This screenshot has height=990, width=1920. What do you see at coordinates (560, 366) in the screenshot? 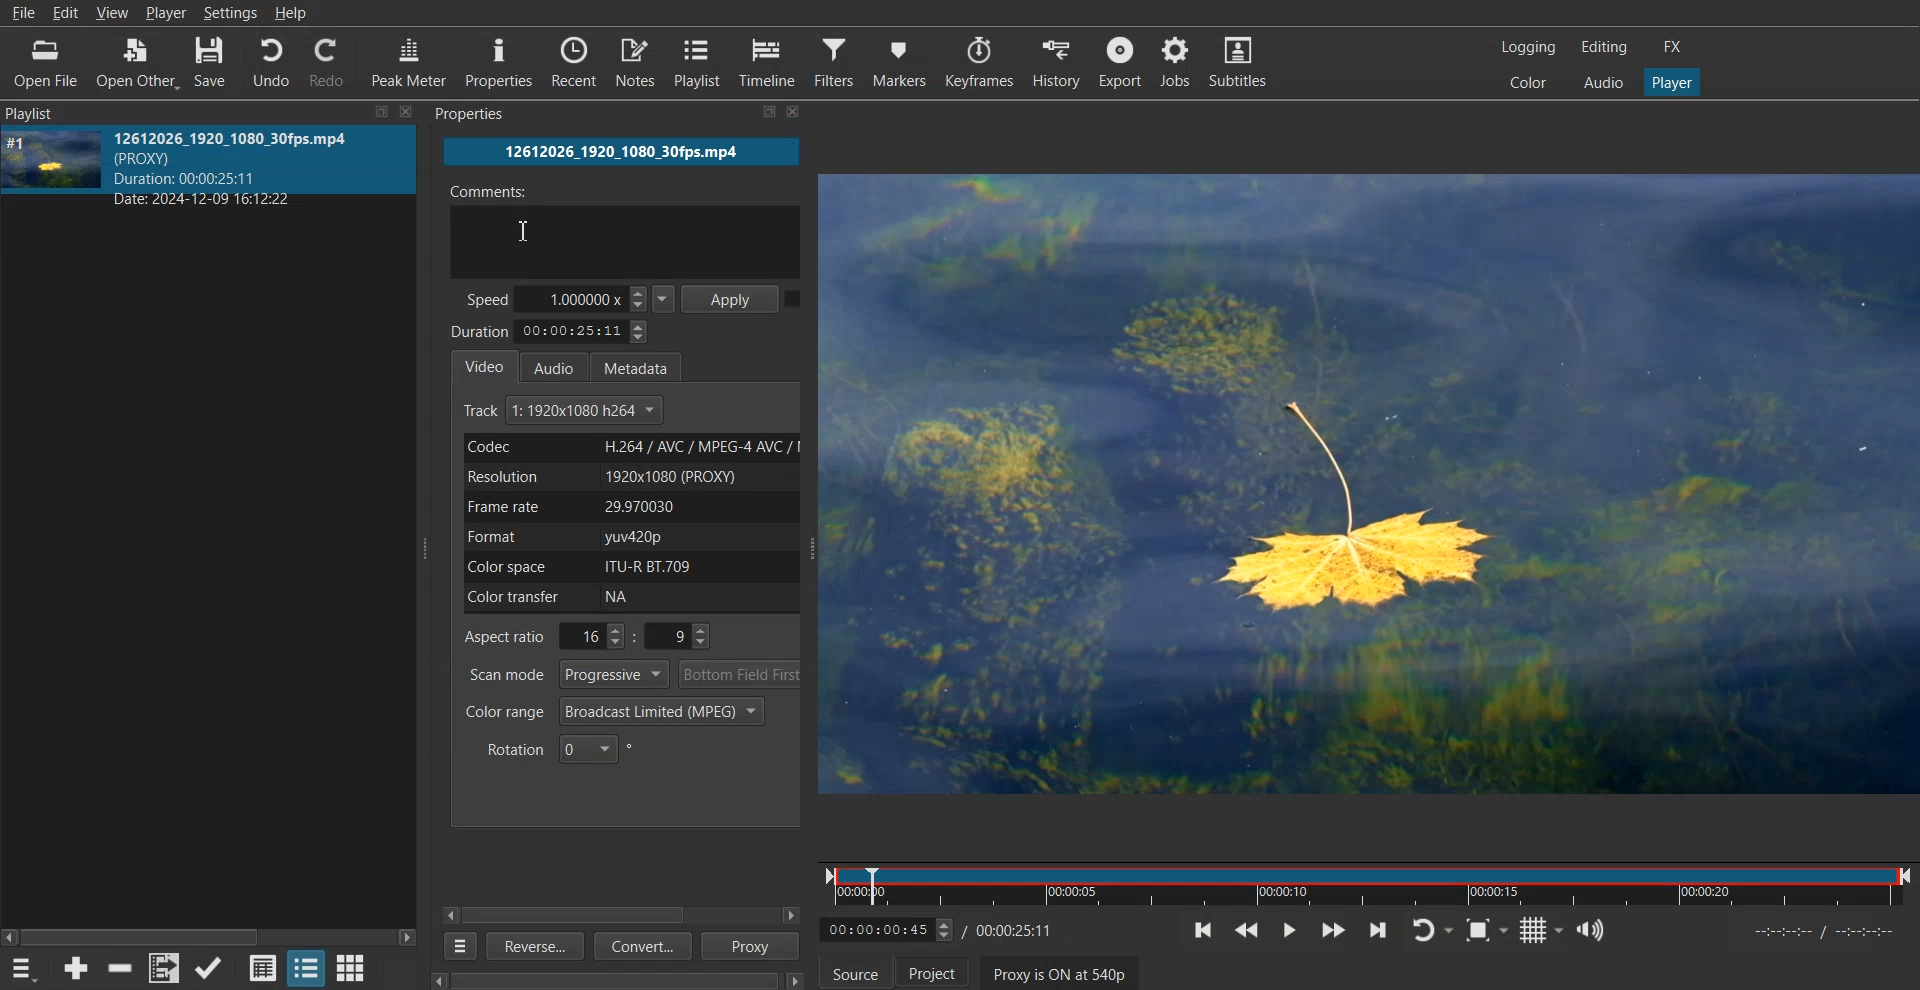
I see `Audio` at bounding box center [560, 366].